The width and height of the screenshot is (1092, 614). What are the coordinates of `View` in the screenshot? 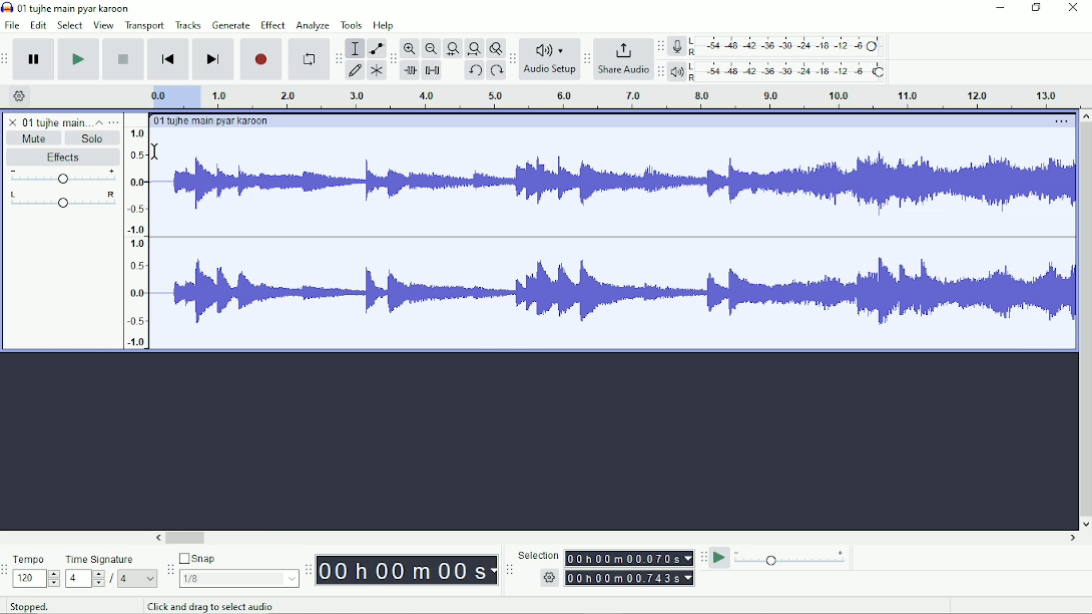 It's located at (103, 25).